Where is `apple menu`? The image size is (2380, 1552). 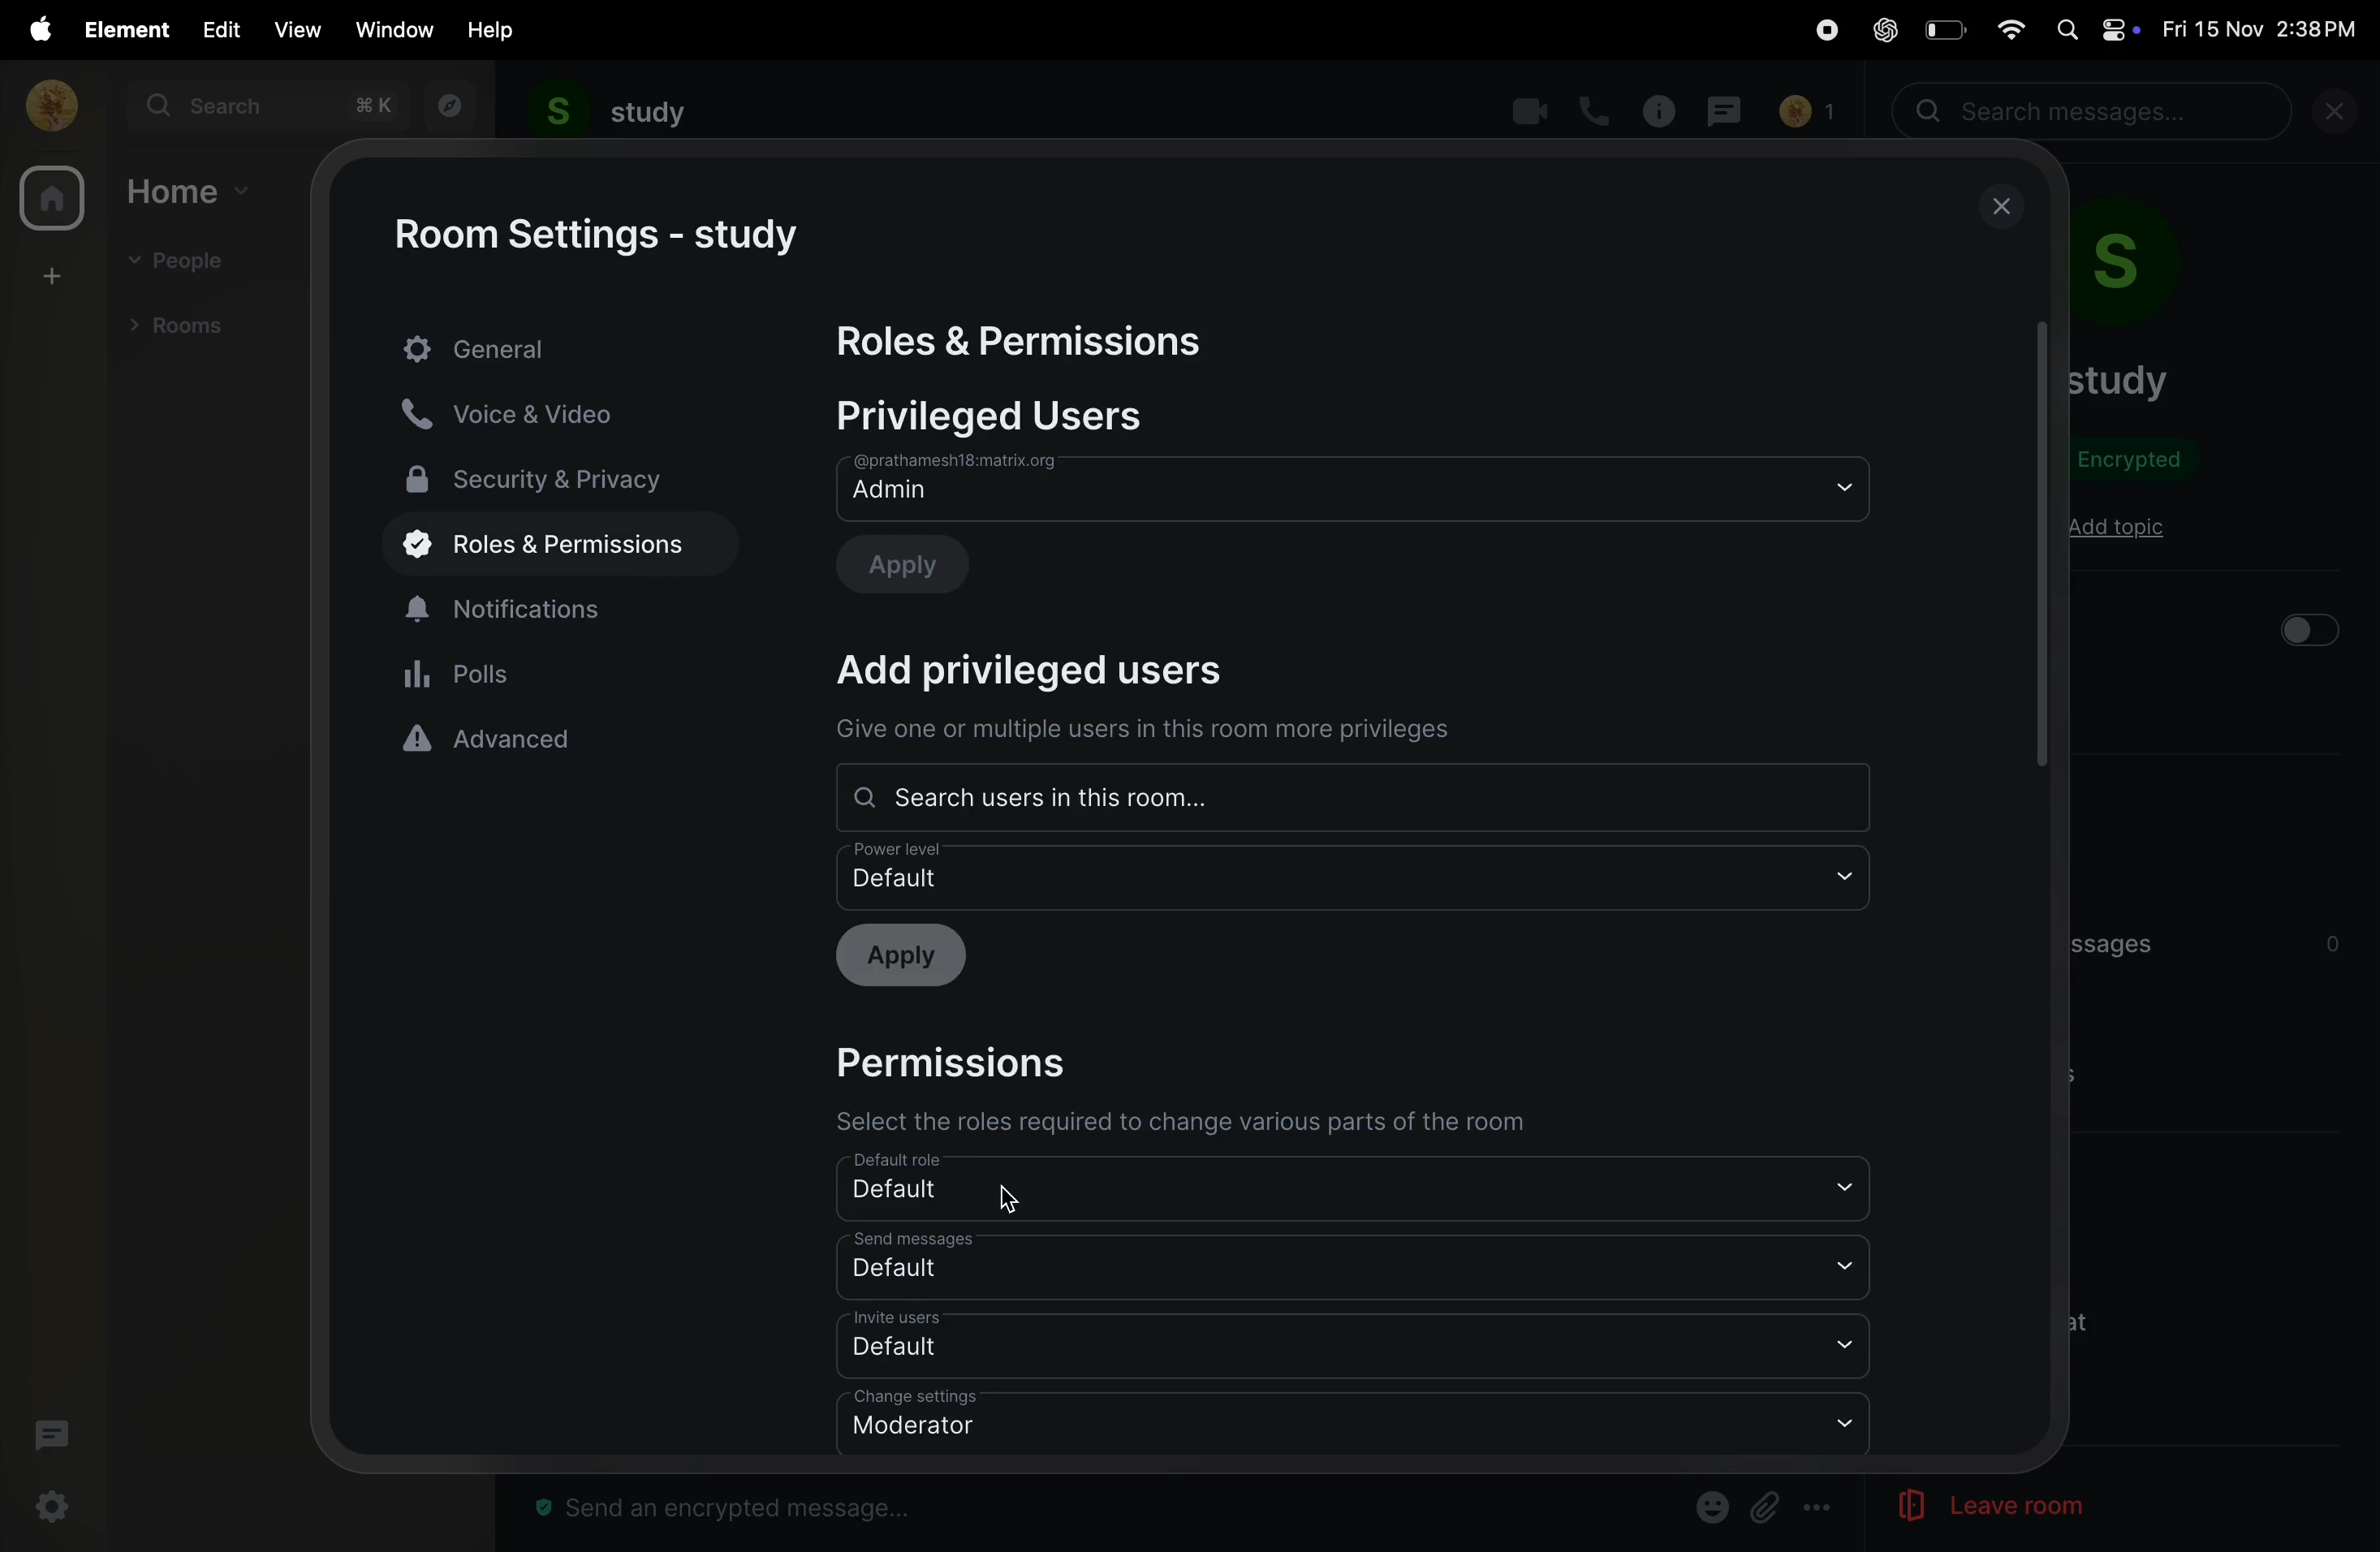
apple menu is located at coordinates (33, 29).